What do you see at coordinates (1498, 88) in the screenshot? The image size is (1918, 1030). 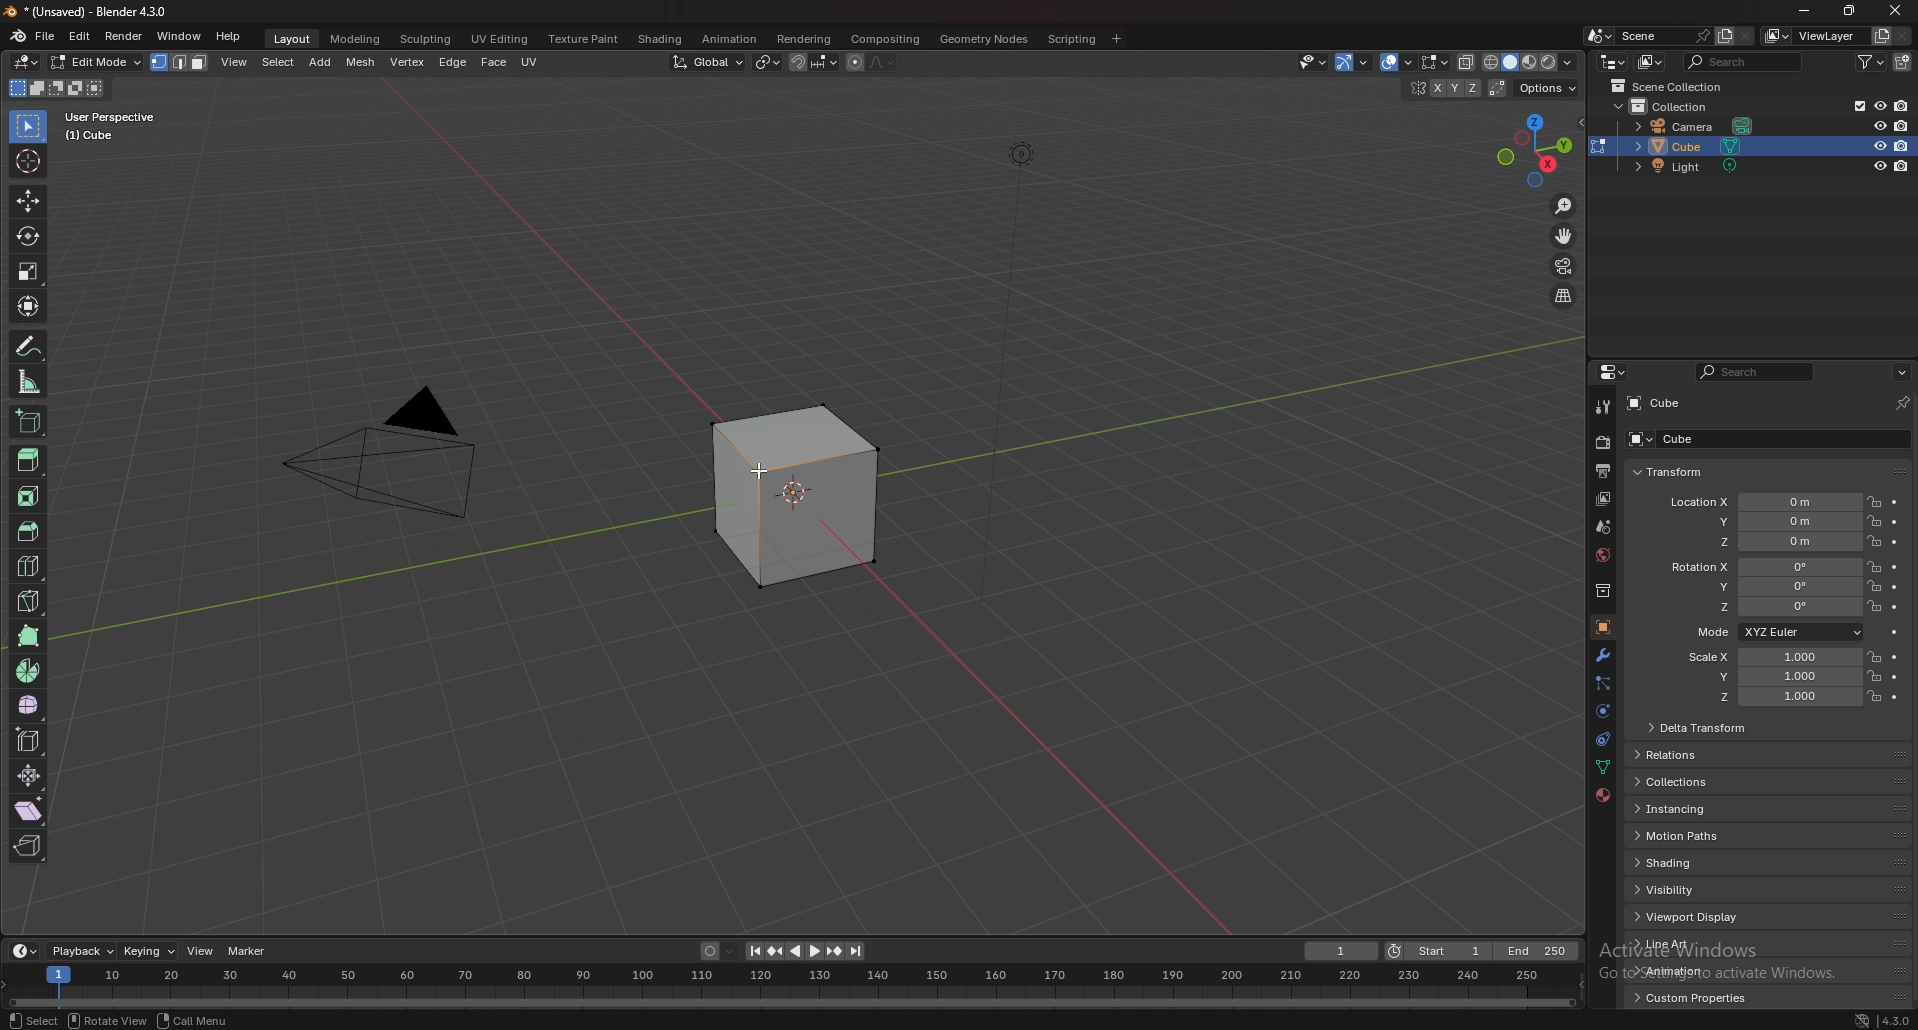 I see `auto merge vertices` at bounding box center [1498, 88].